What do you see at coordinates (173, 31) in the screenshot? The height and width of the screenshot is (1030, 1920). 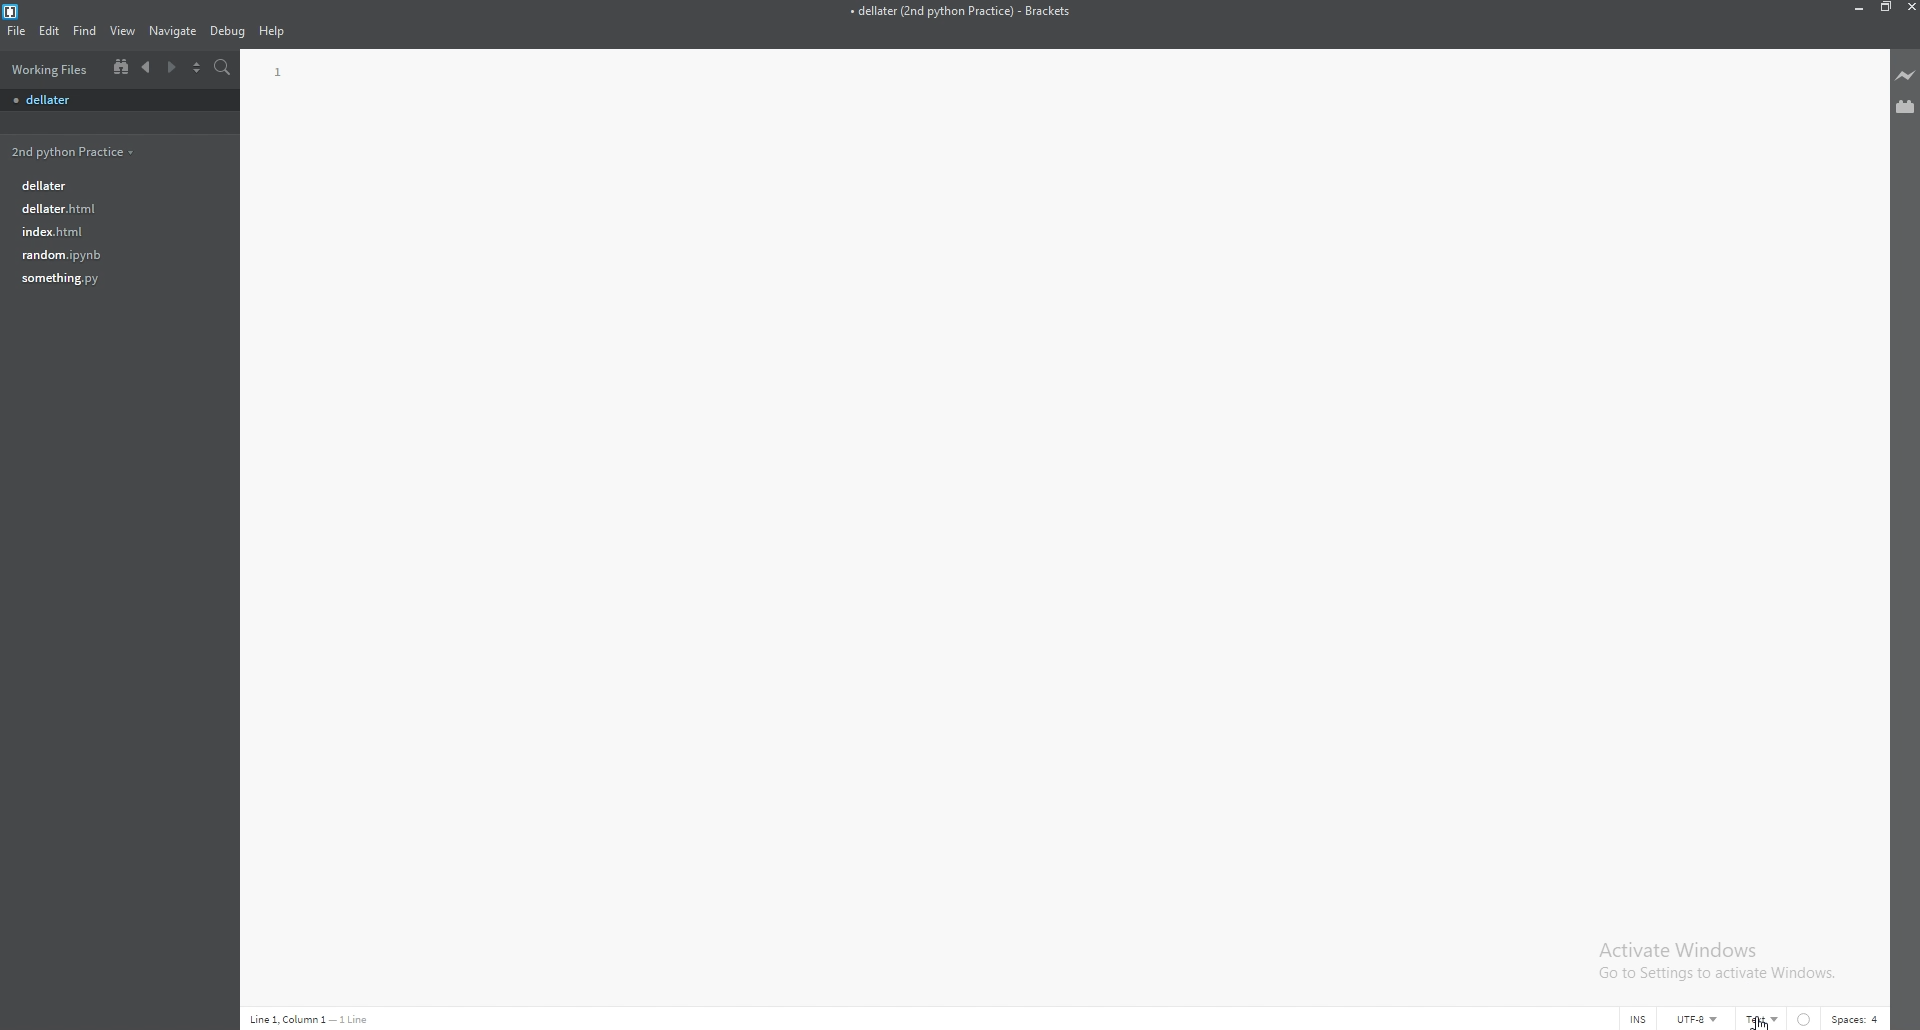 I see `navigate` at bounding box center [173, 31].